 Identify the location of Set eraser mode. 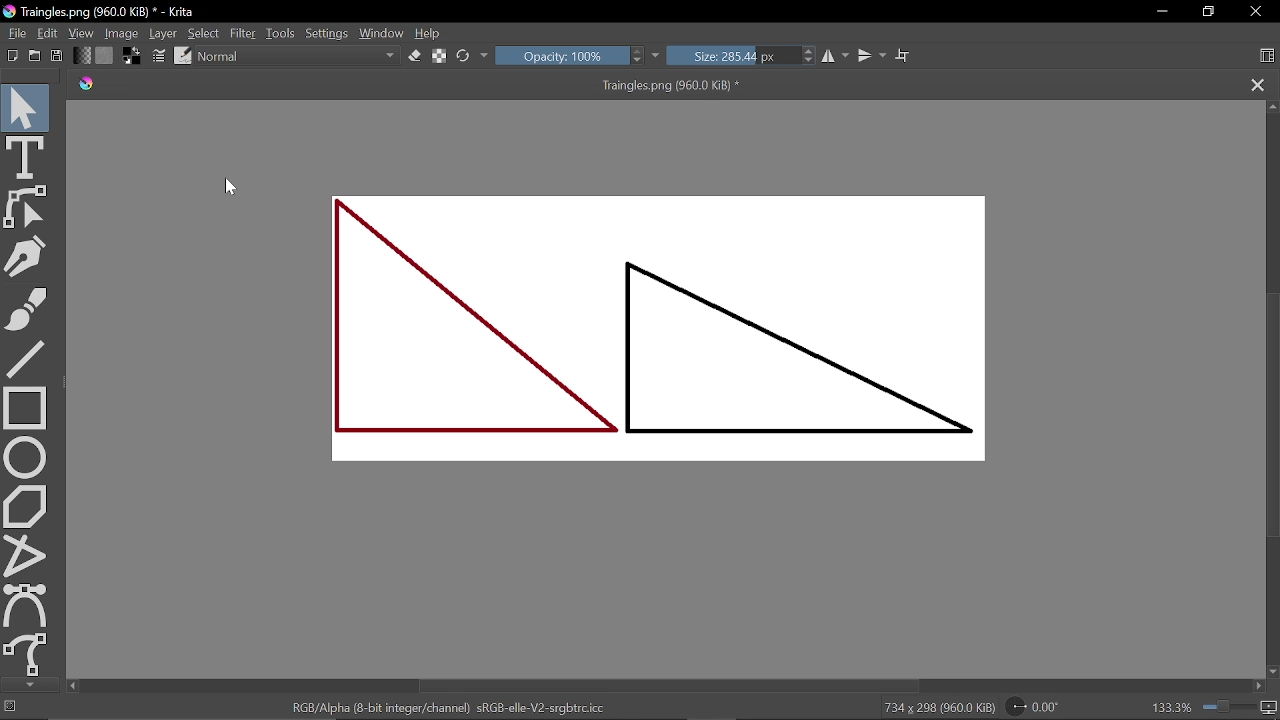
(414, 56).